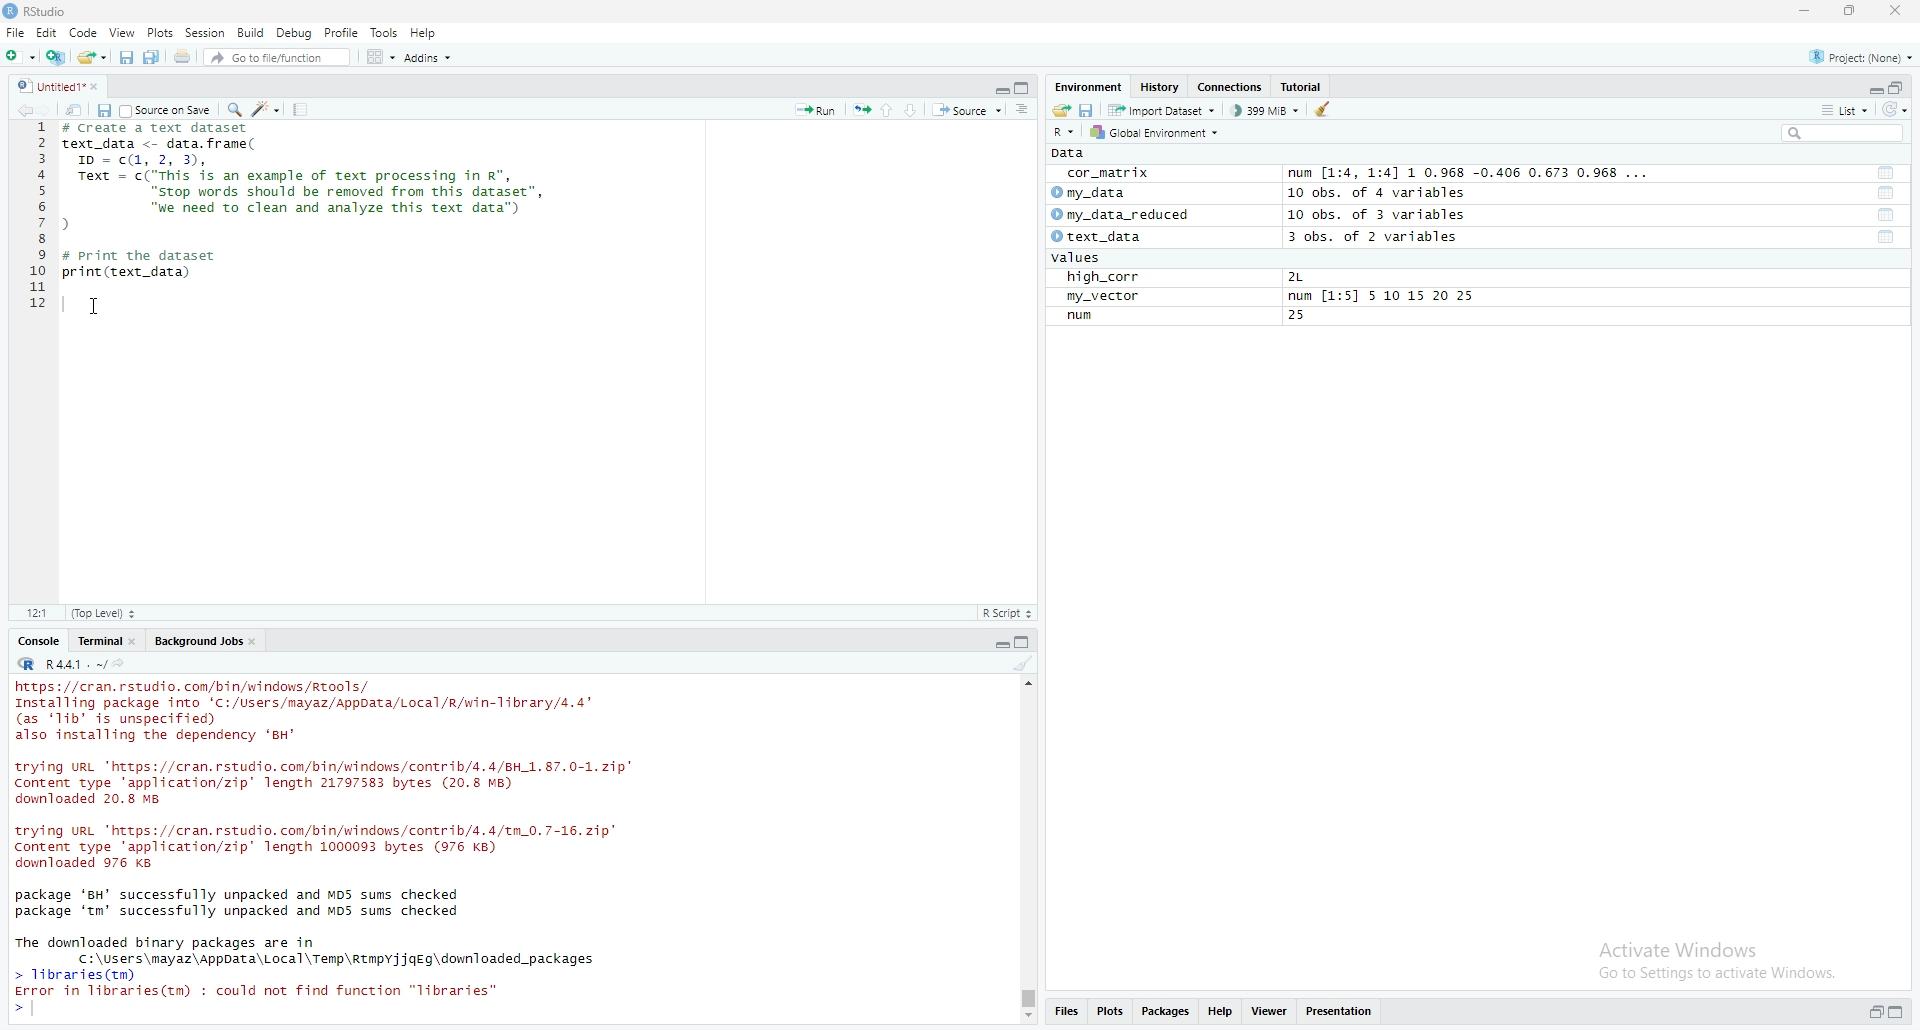 This screenshot has width=1920, height=1030. Describe the element at coordinates (1107, 173) in the screenshot. I see `cor_matrix` at that location.